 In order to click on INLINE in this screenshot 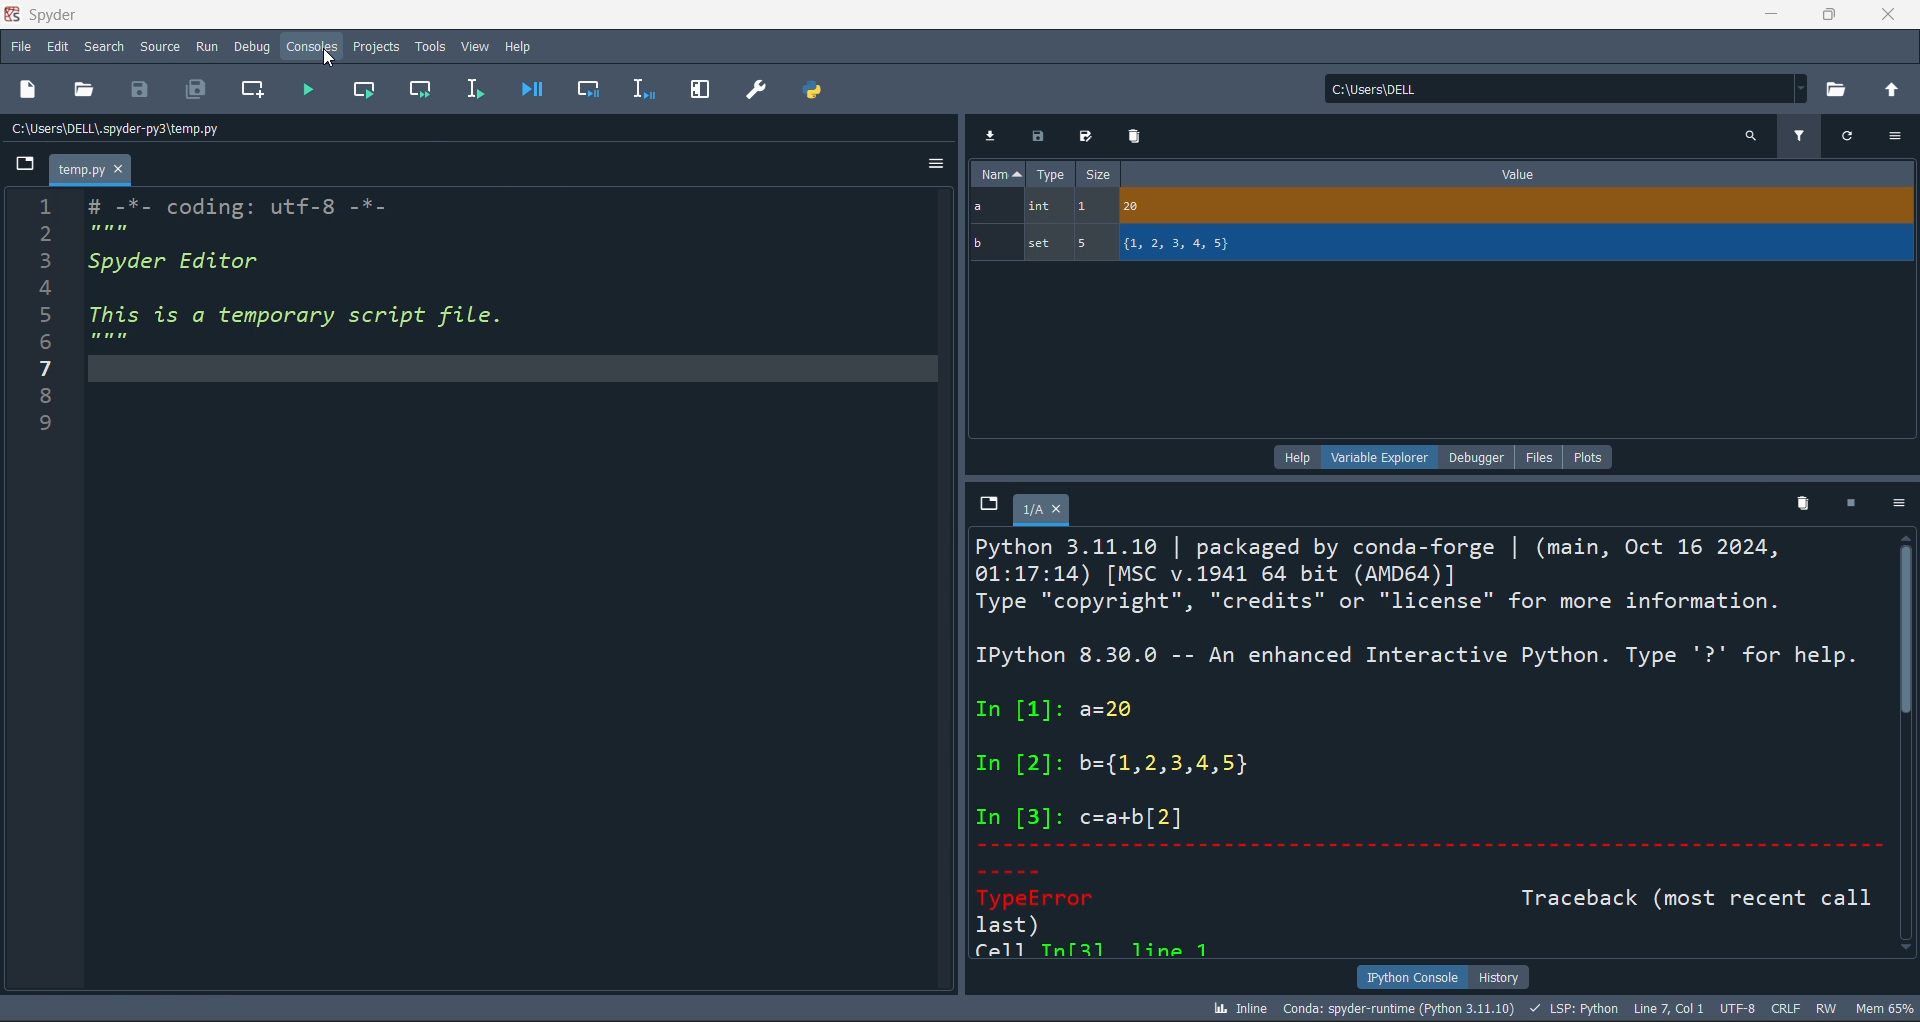, I will do `click(1239, 1007)`.